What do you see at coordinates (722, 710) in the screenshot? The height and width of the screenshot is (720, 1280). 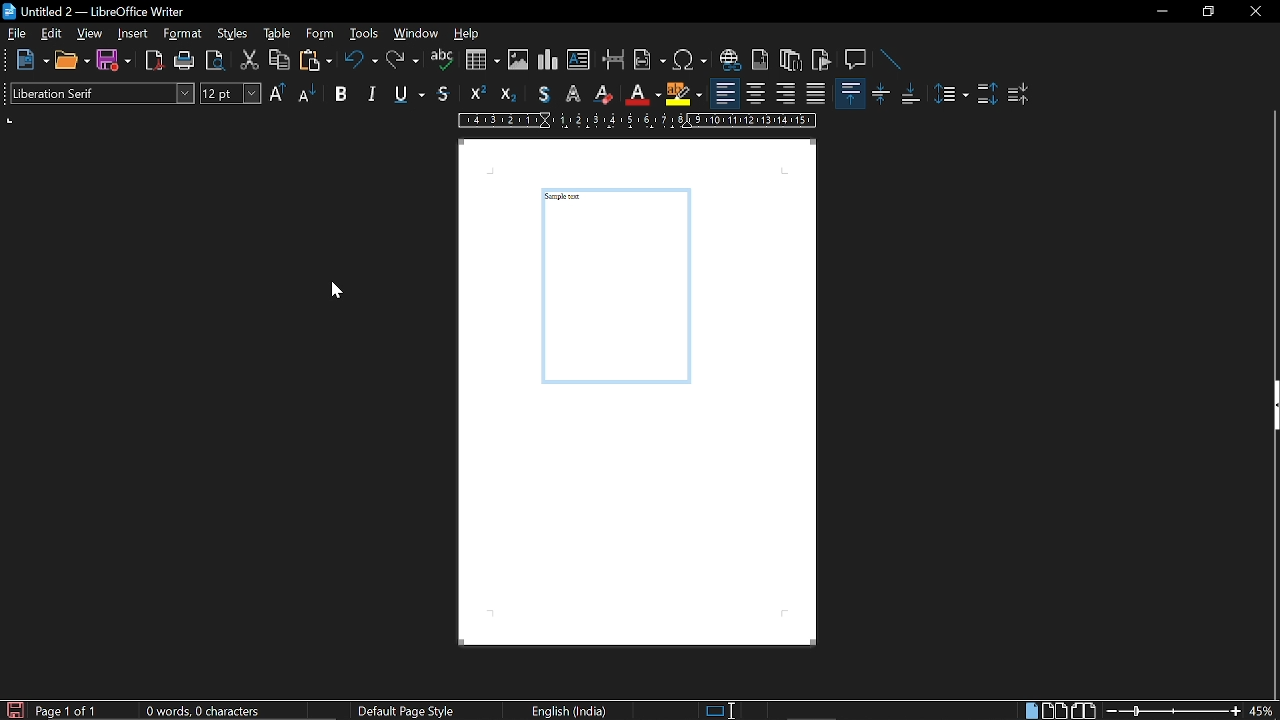 I see `standard selection` at bounding box center [722, 710].